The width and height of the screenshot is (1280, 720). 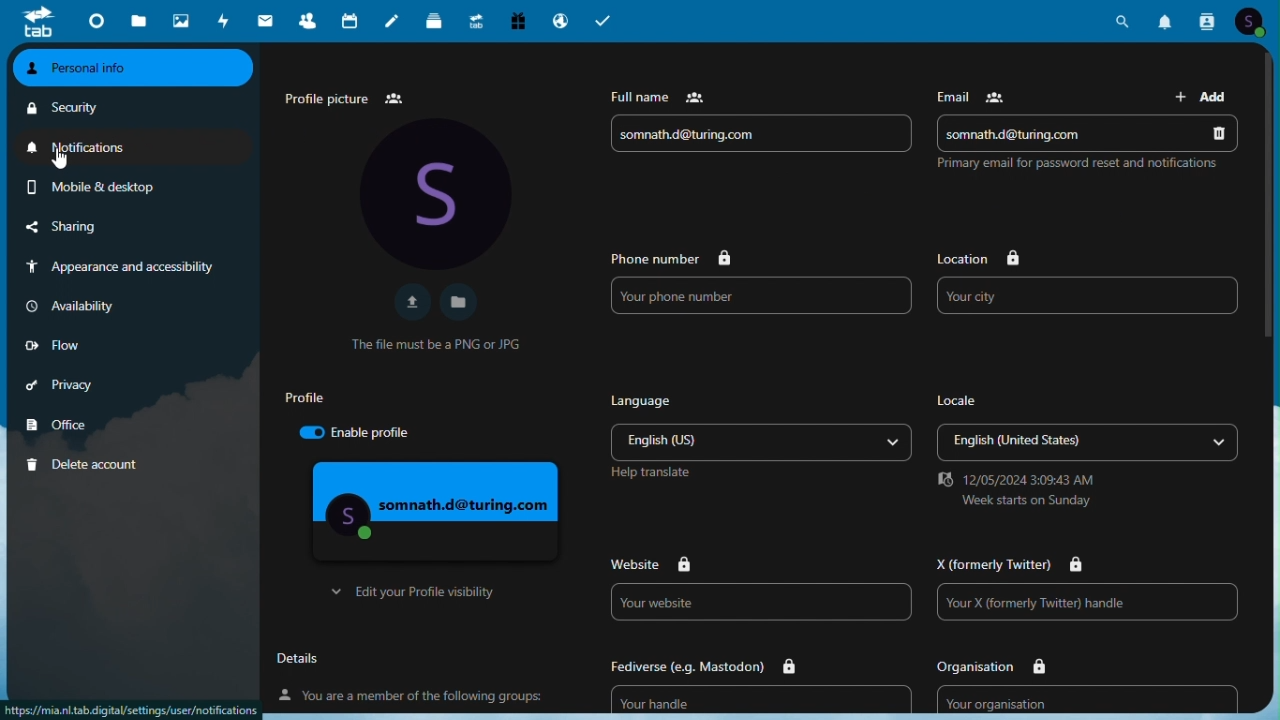 What do you see at coordinates (759, 403) in the screenshot?
I see `Language` at bounding box center [759, 403].